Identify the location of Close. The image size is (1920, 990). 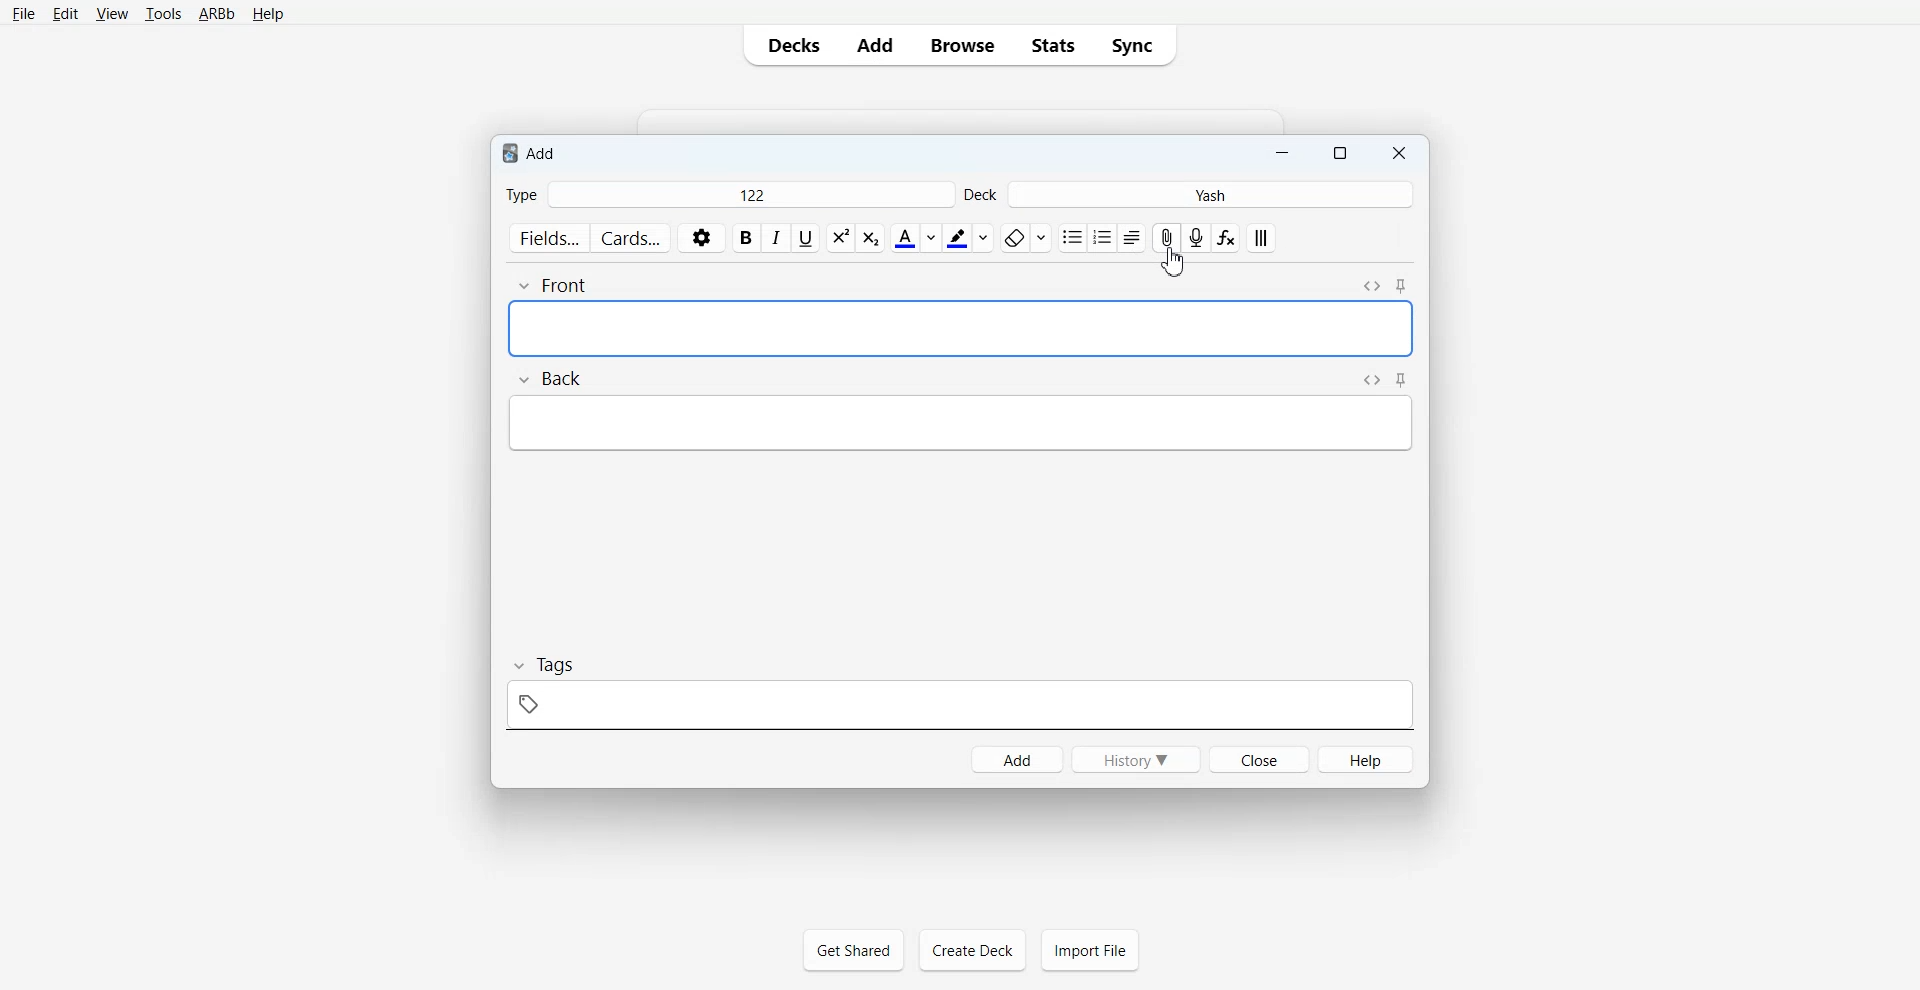
(1397, 153).